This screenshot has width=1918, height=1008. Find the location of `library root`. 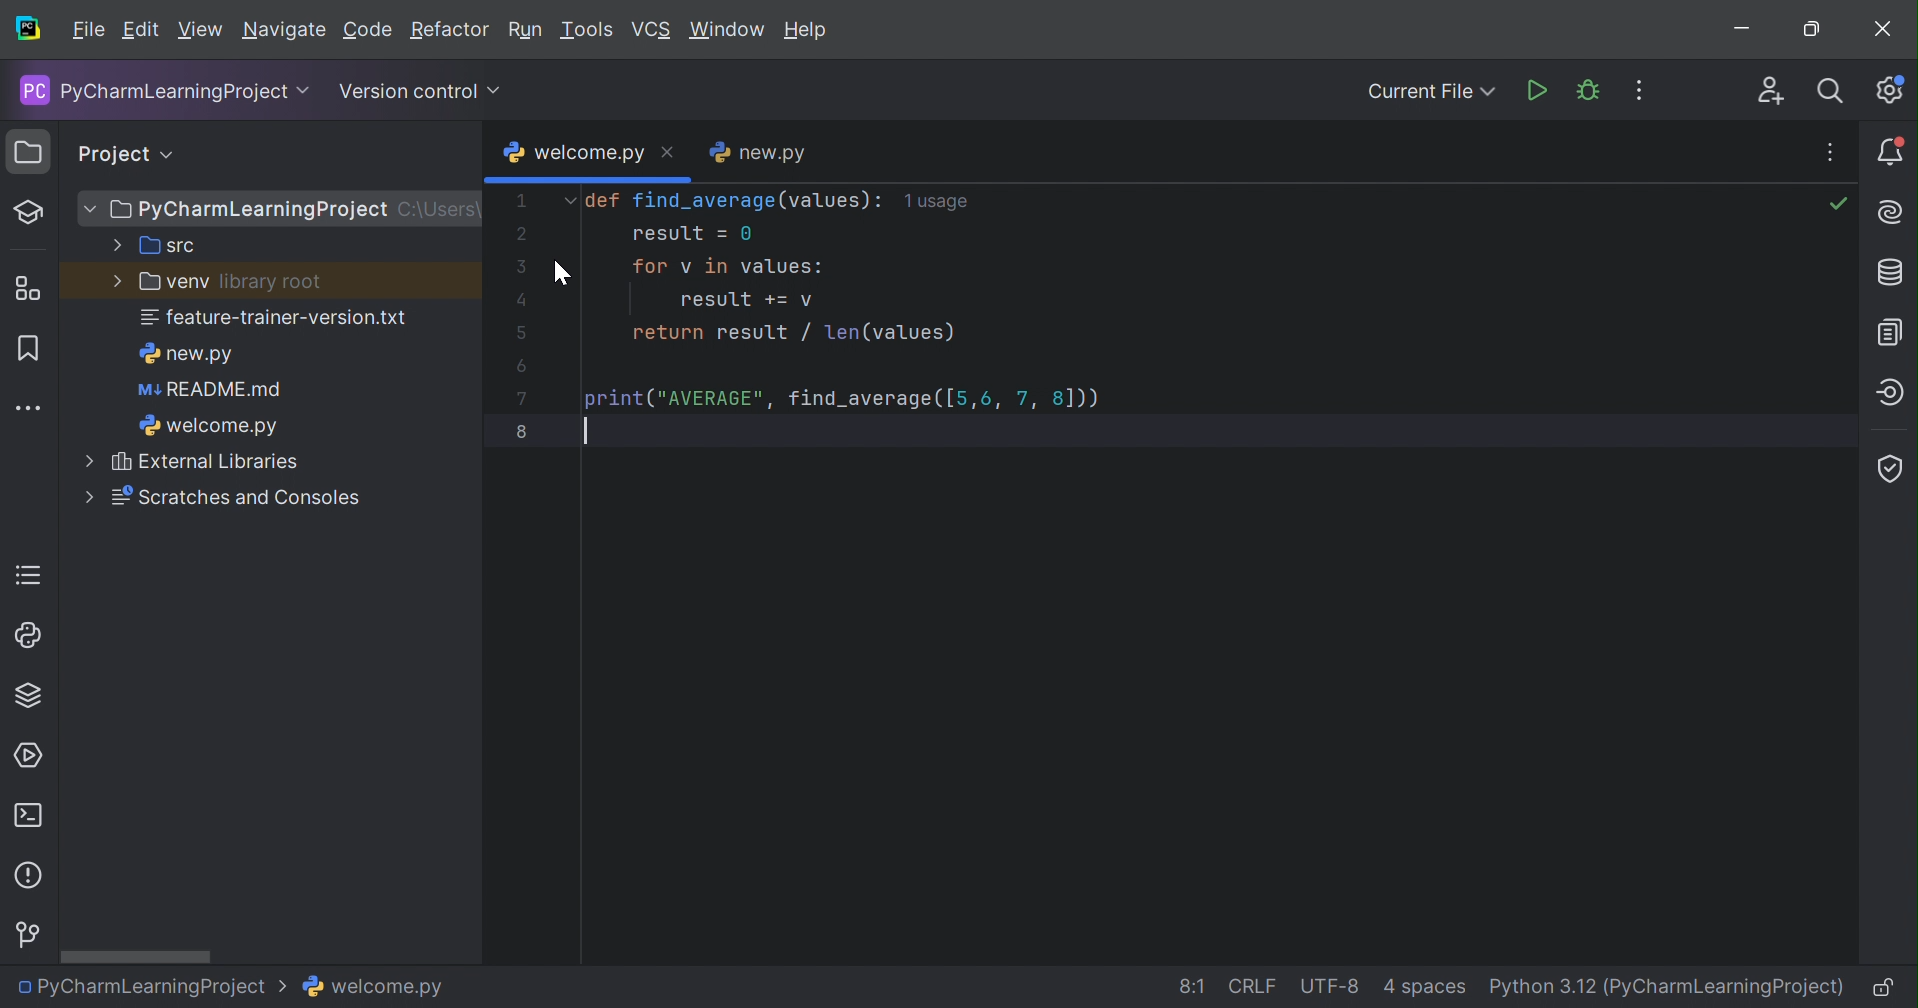

library root is located at coordinates (266, 281).